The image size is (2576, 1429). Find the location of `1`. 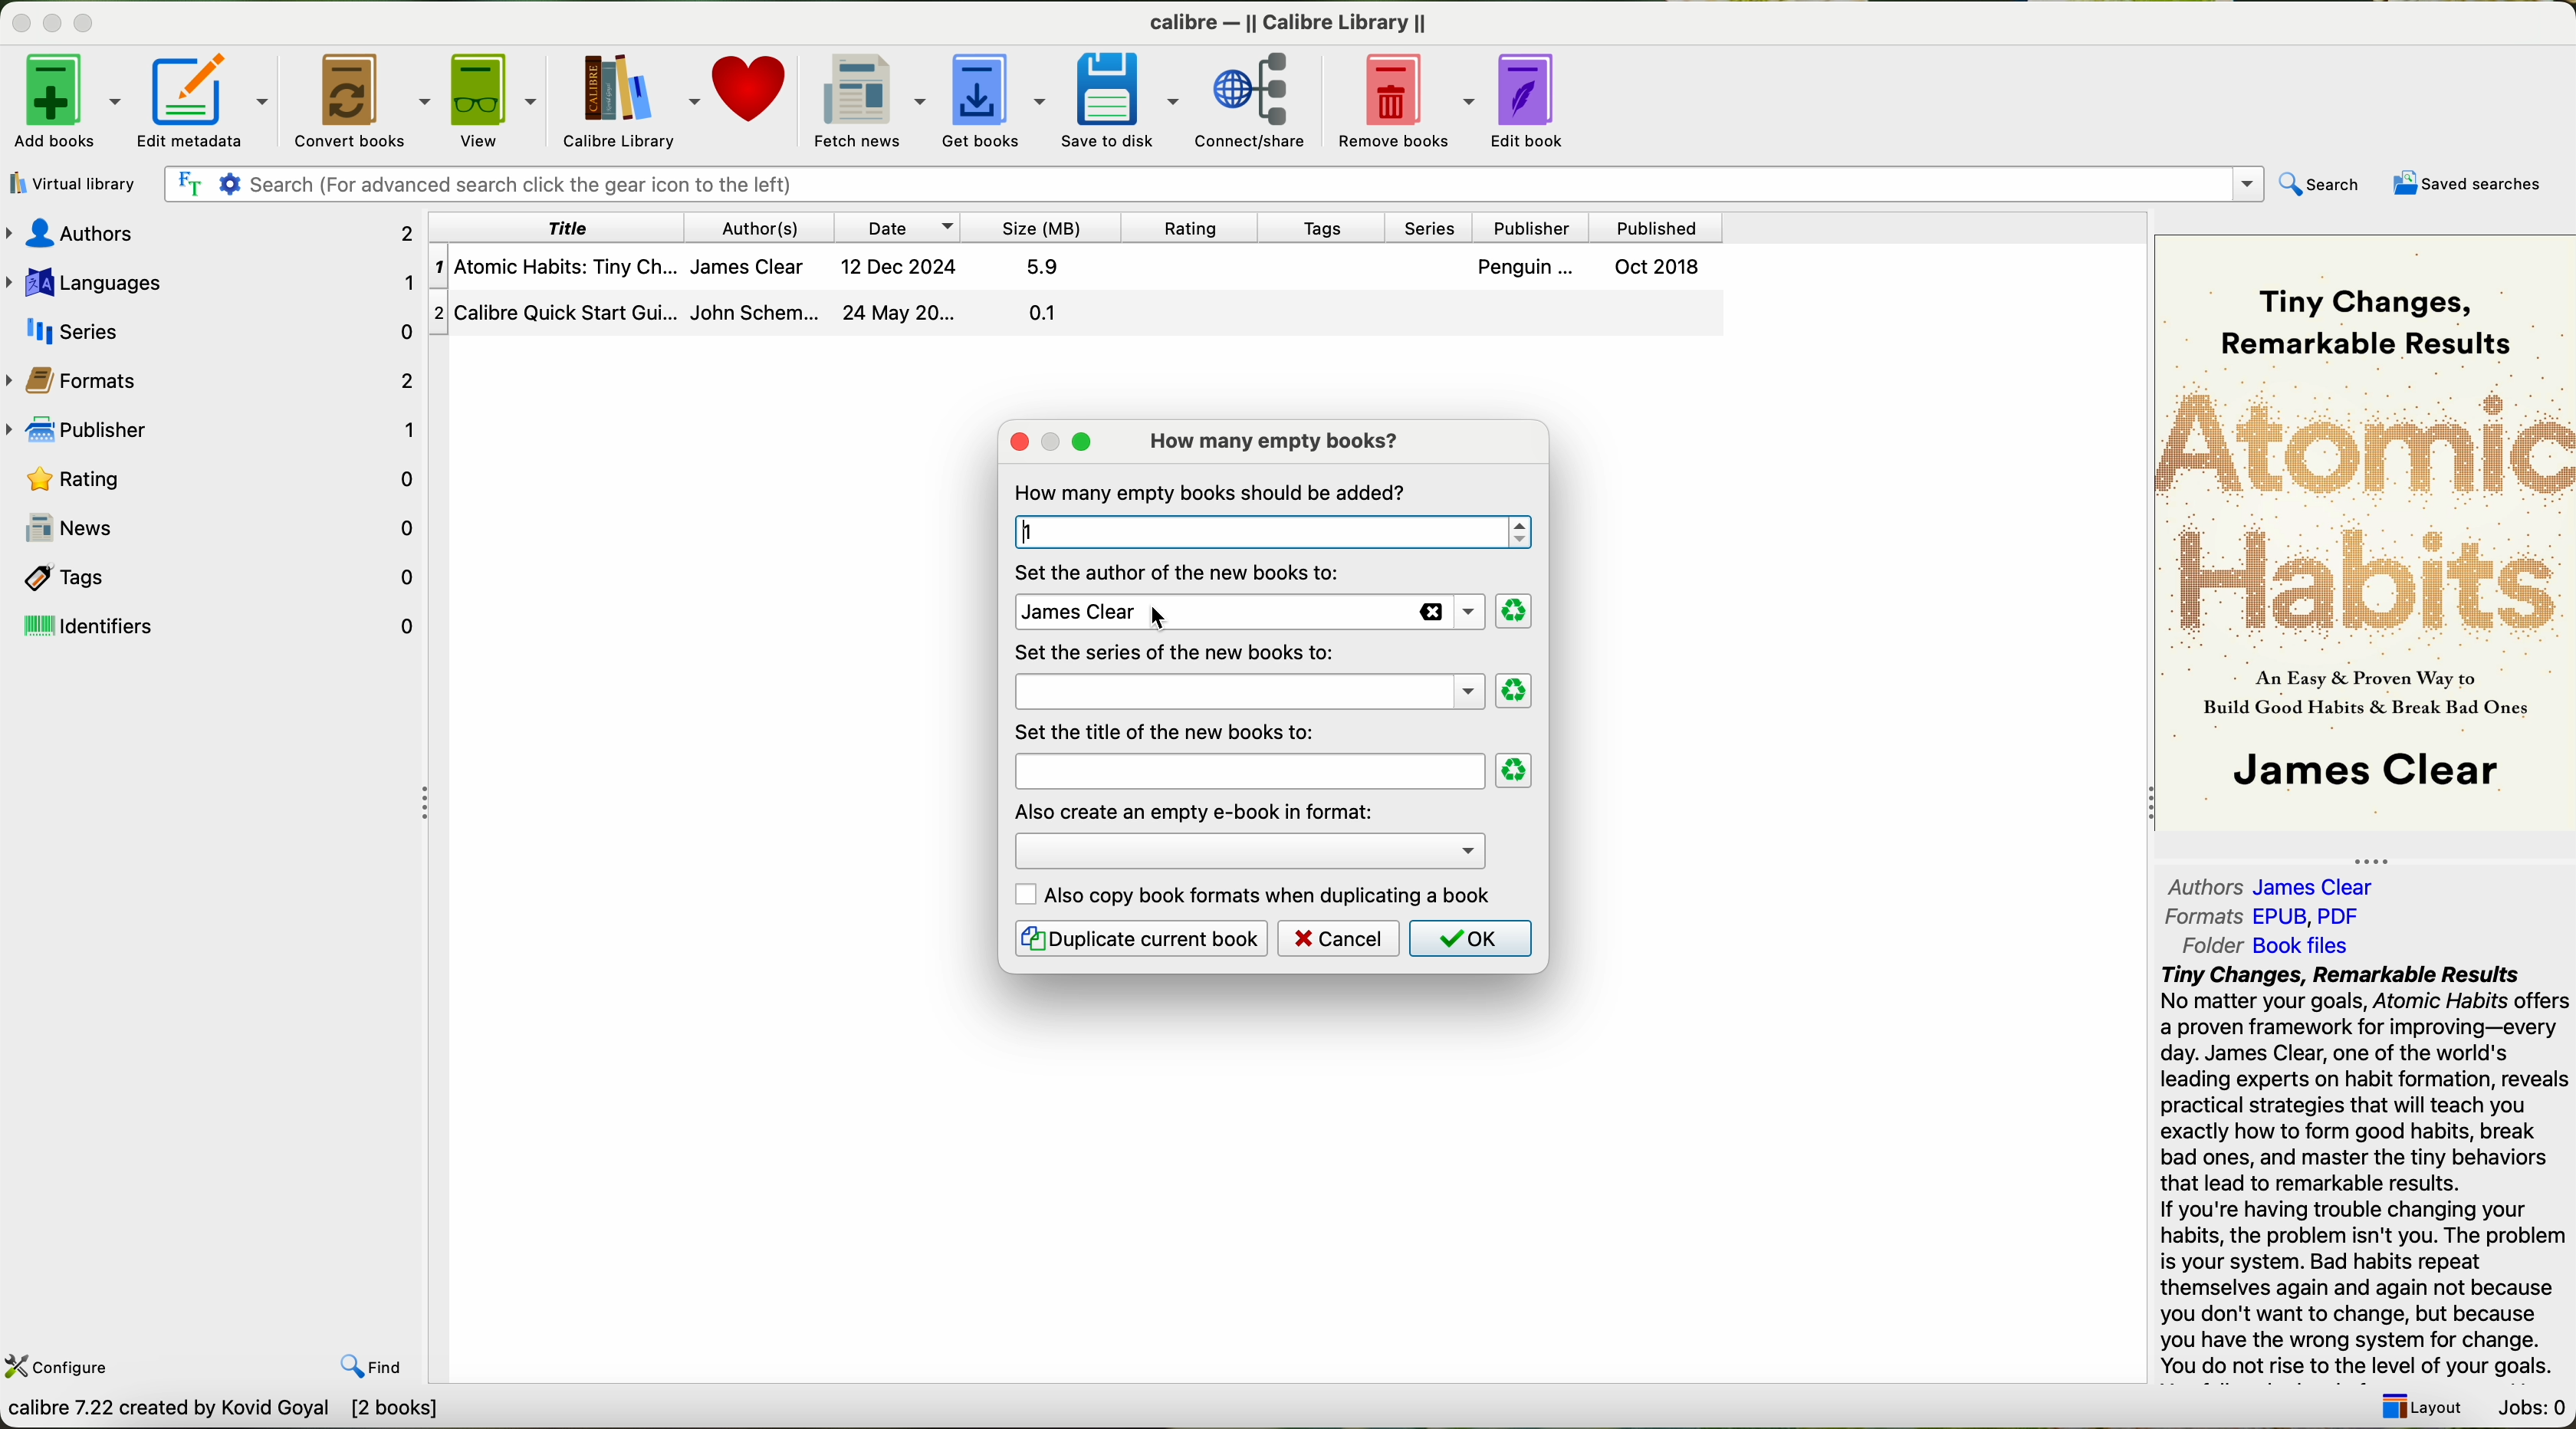

1 is located at coordinates (1267, 532).